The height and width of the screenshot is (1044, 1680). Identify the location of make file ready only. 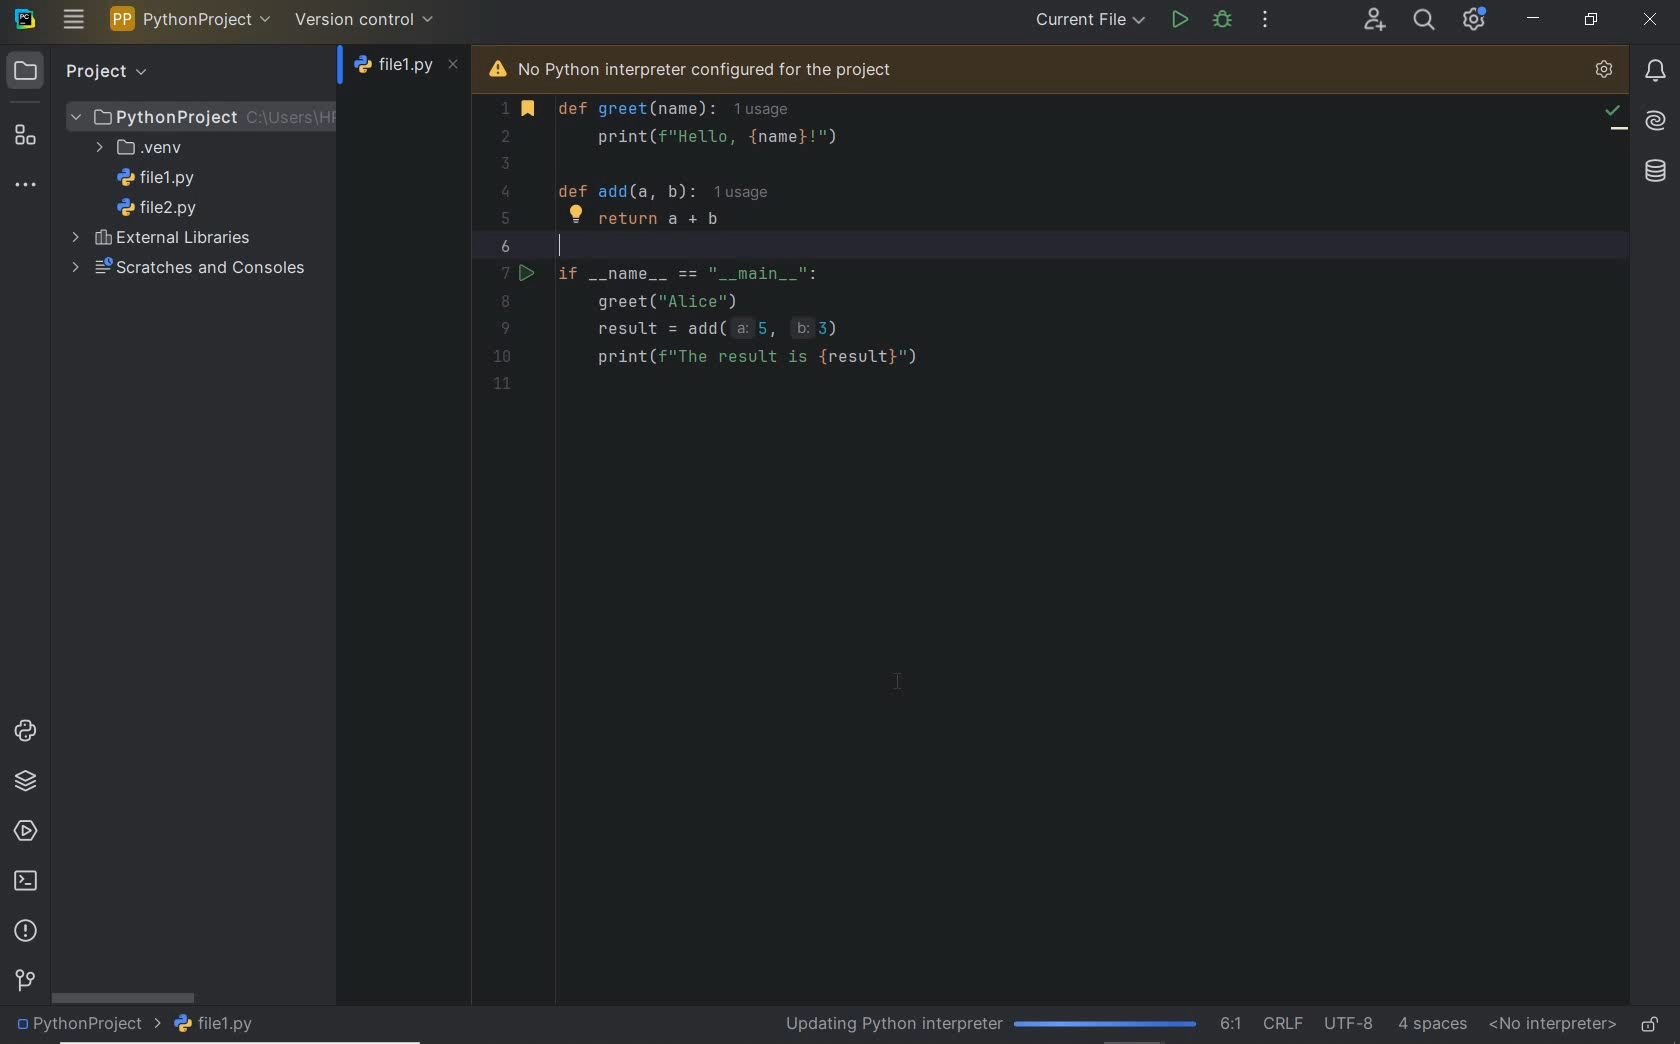
(1650, 1023).